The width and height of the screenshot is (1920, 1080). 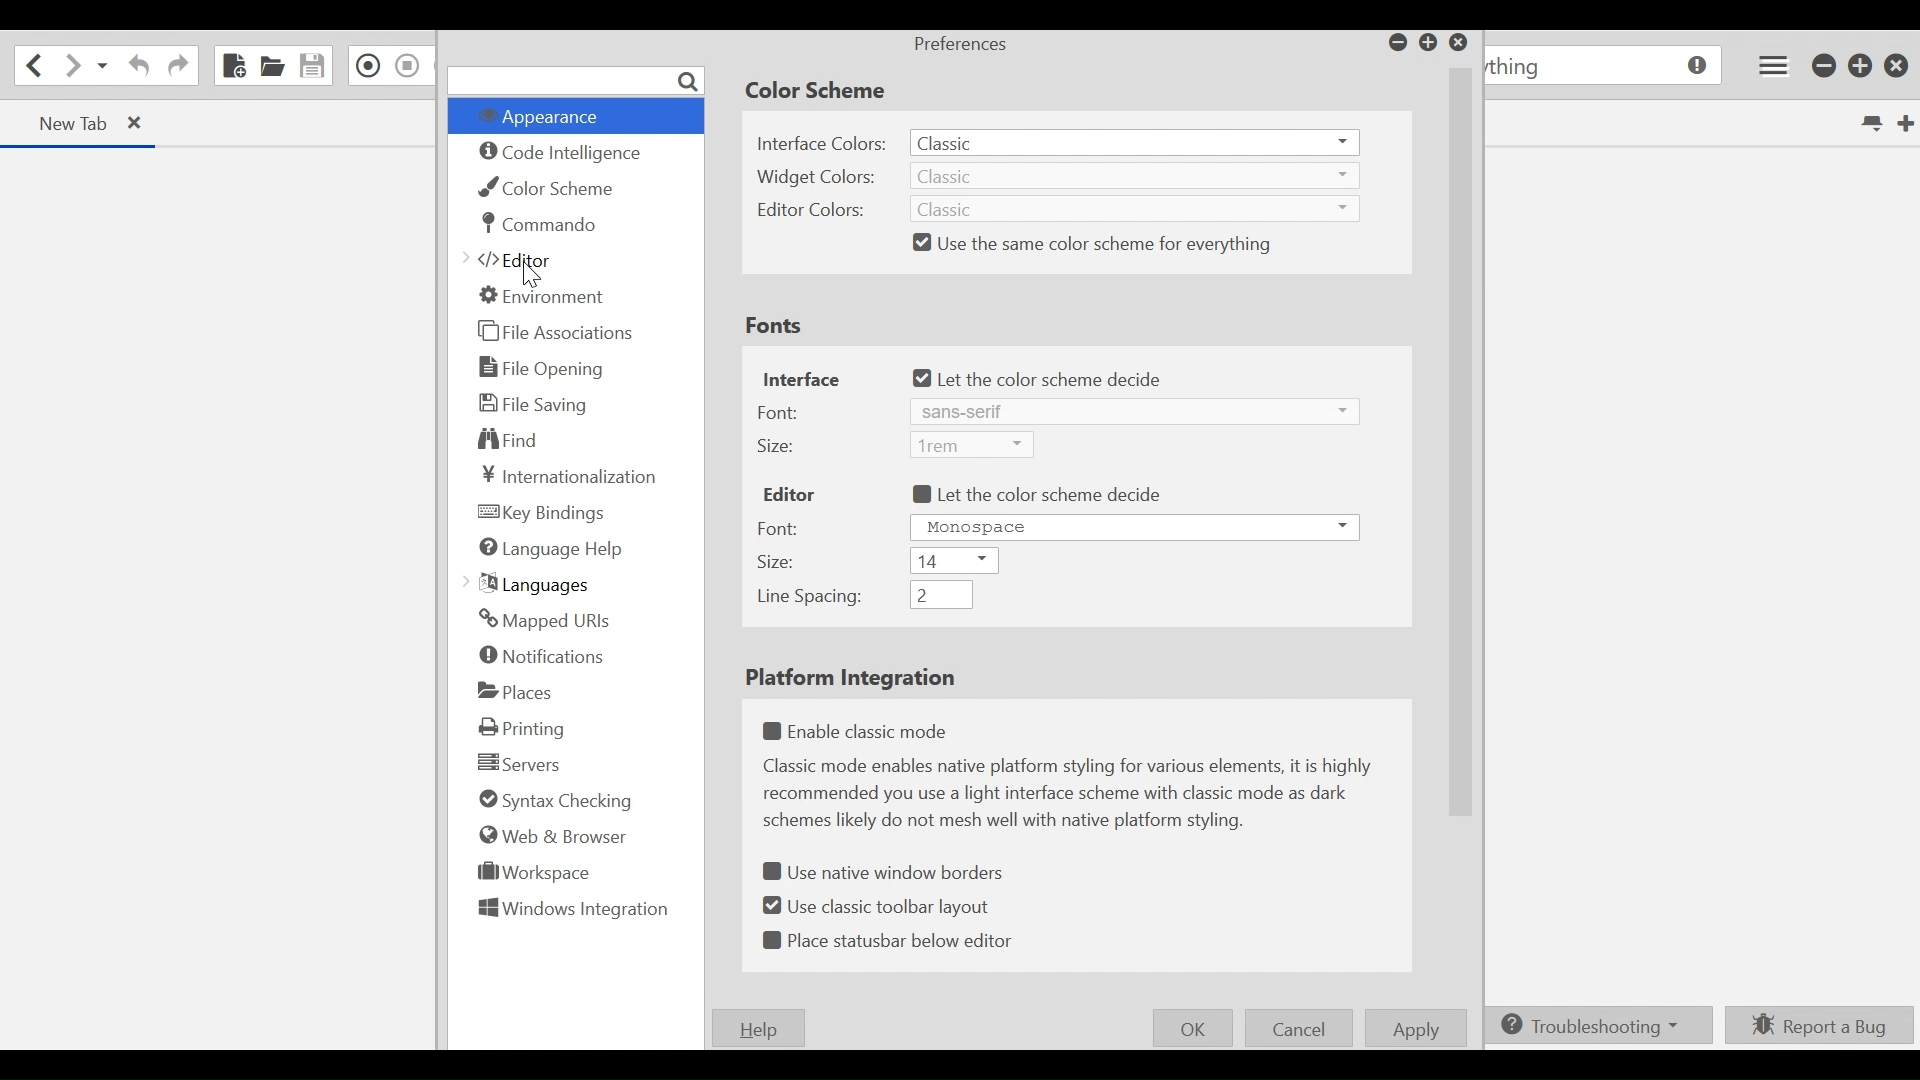 I want to click on (un)select use the same color scheme for everything, so click(x=1093, y=245).